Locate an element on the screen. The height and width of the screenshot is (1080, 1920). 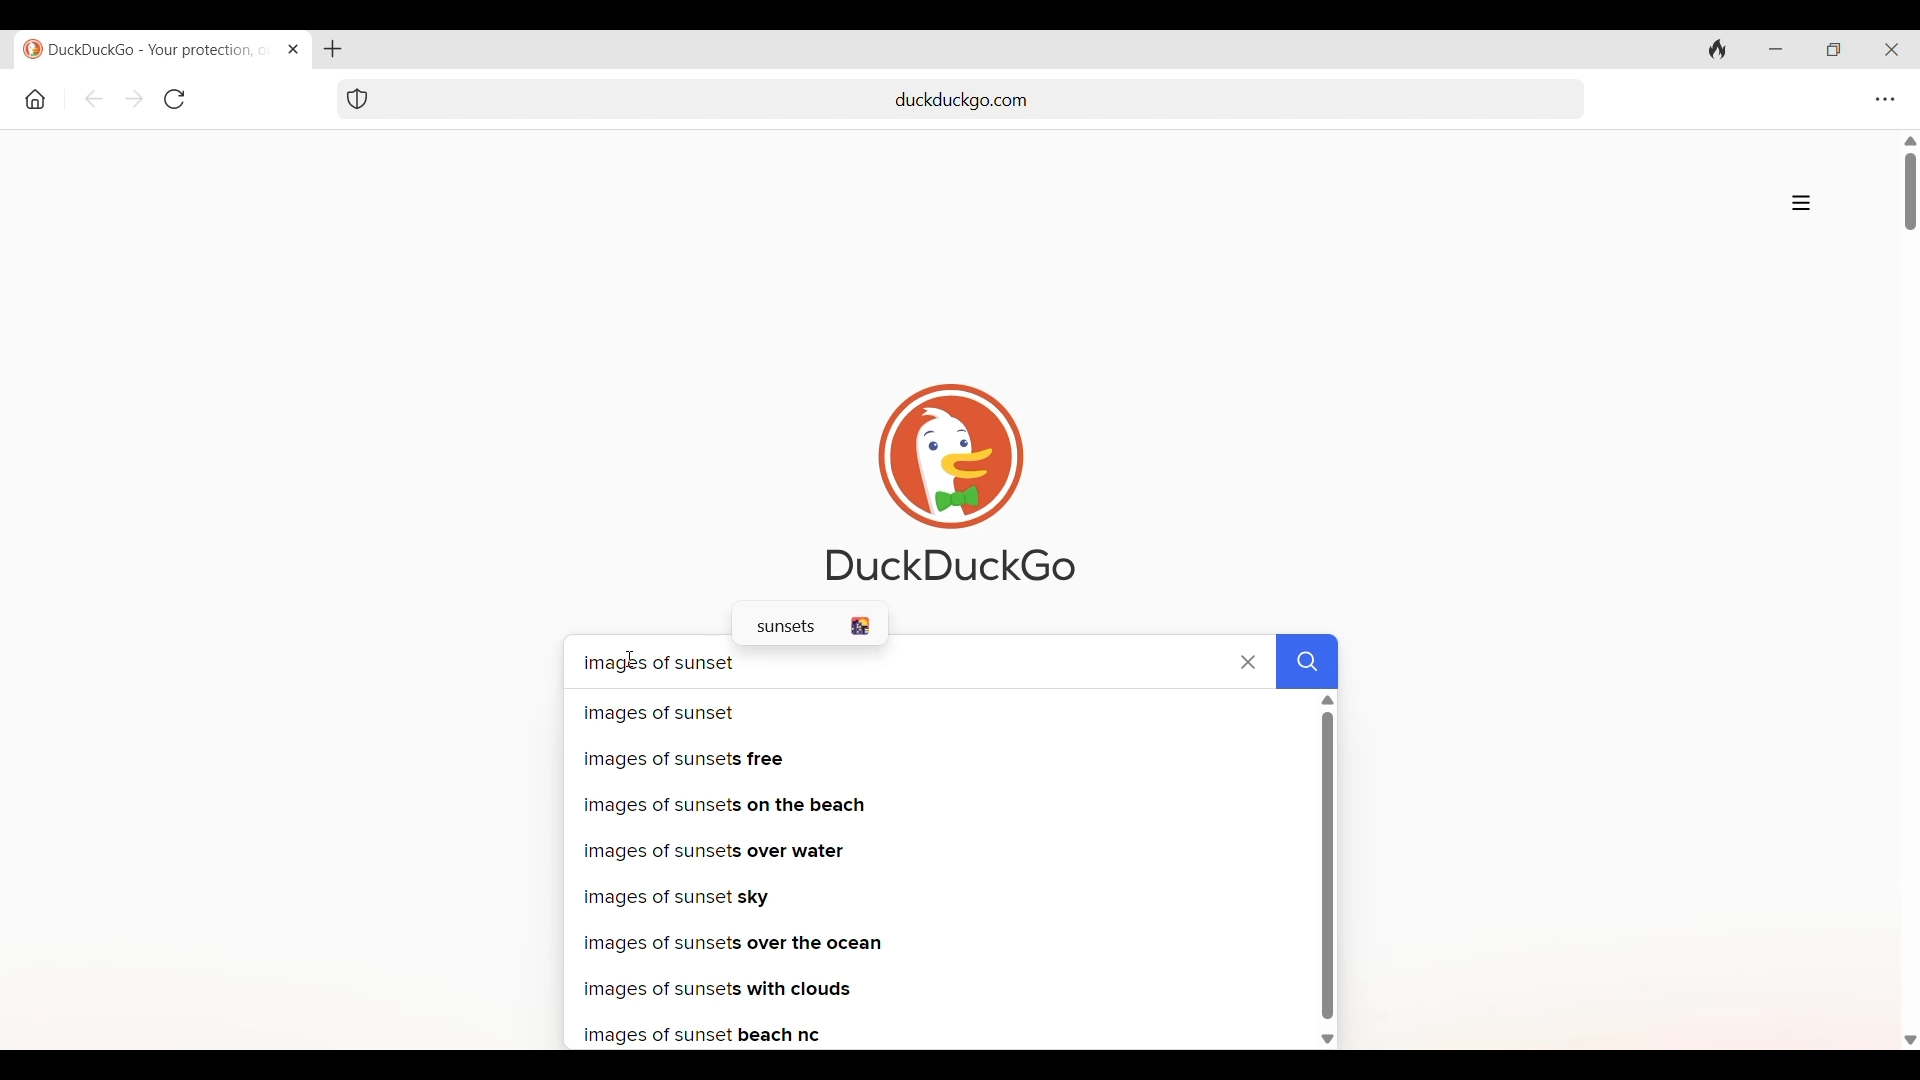
Images of sunsets over water is located at coordinates (938, 850).